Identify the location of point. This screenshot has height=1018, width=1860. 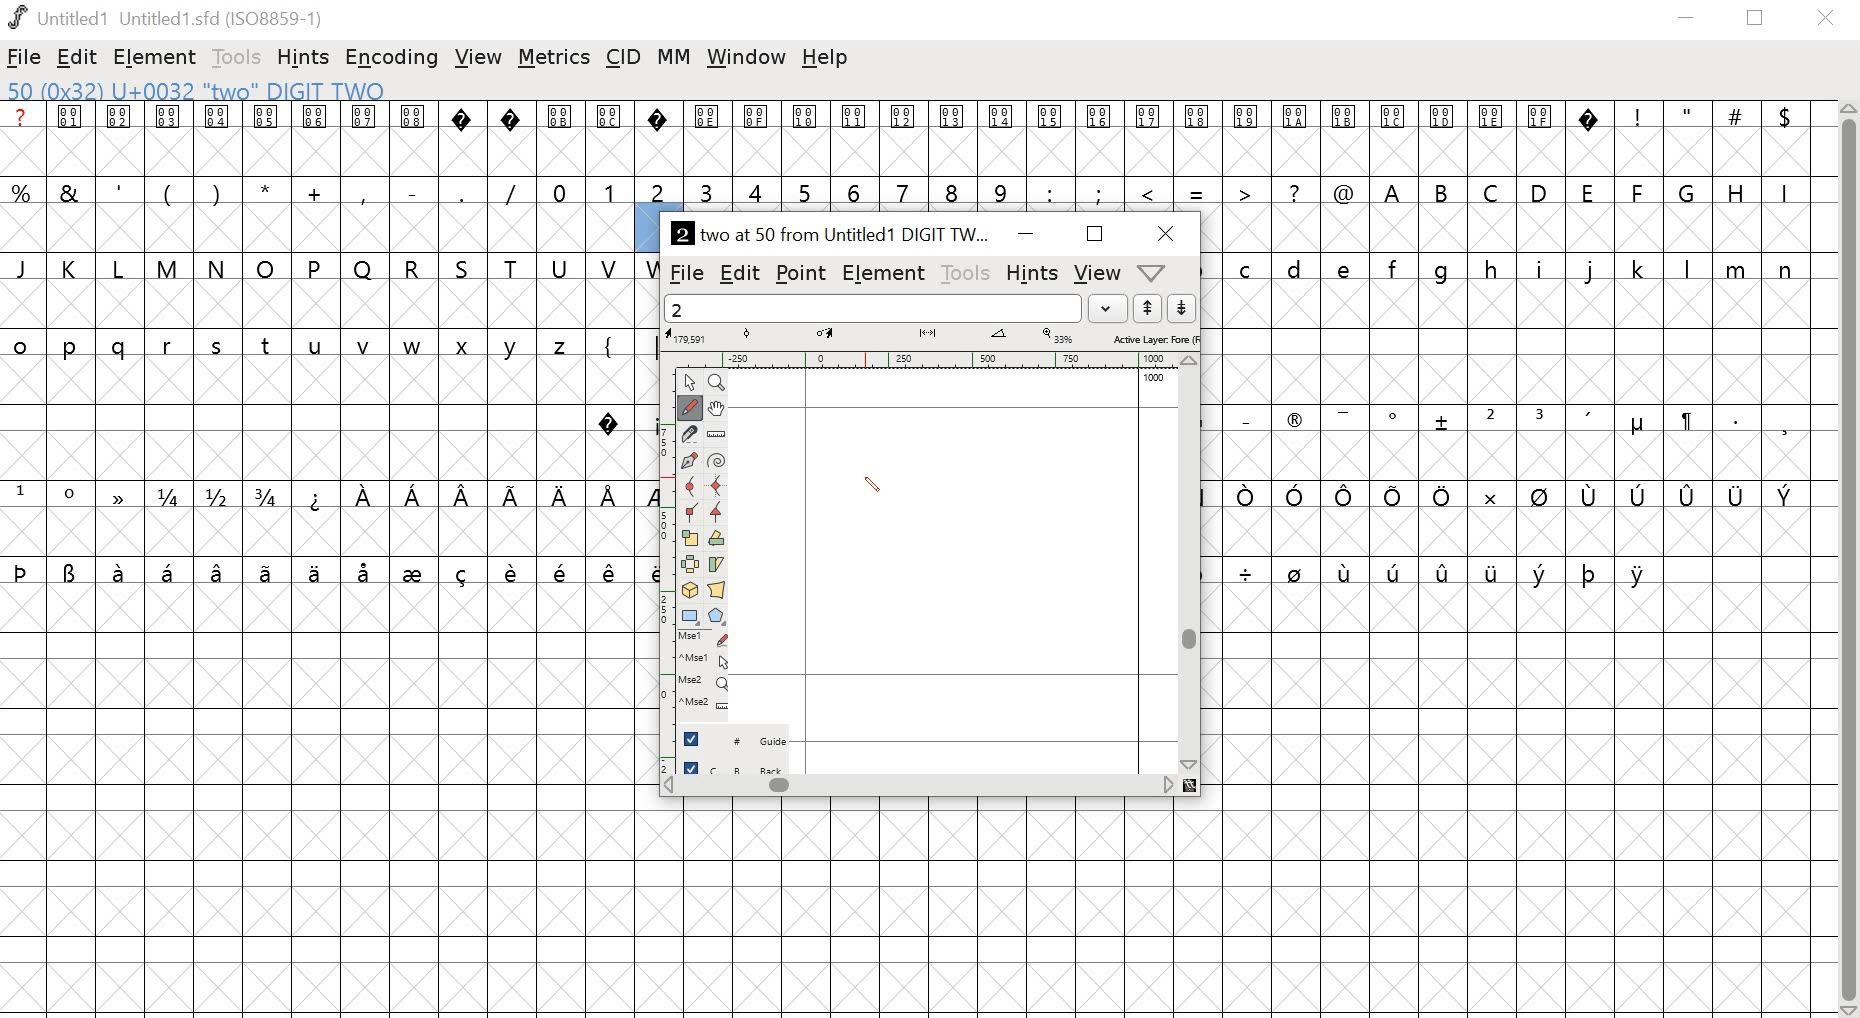
(800, 273).